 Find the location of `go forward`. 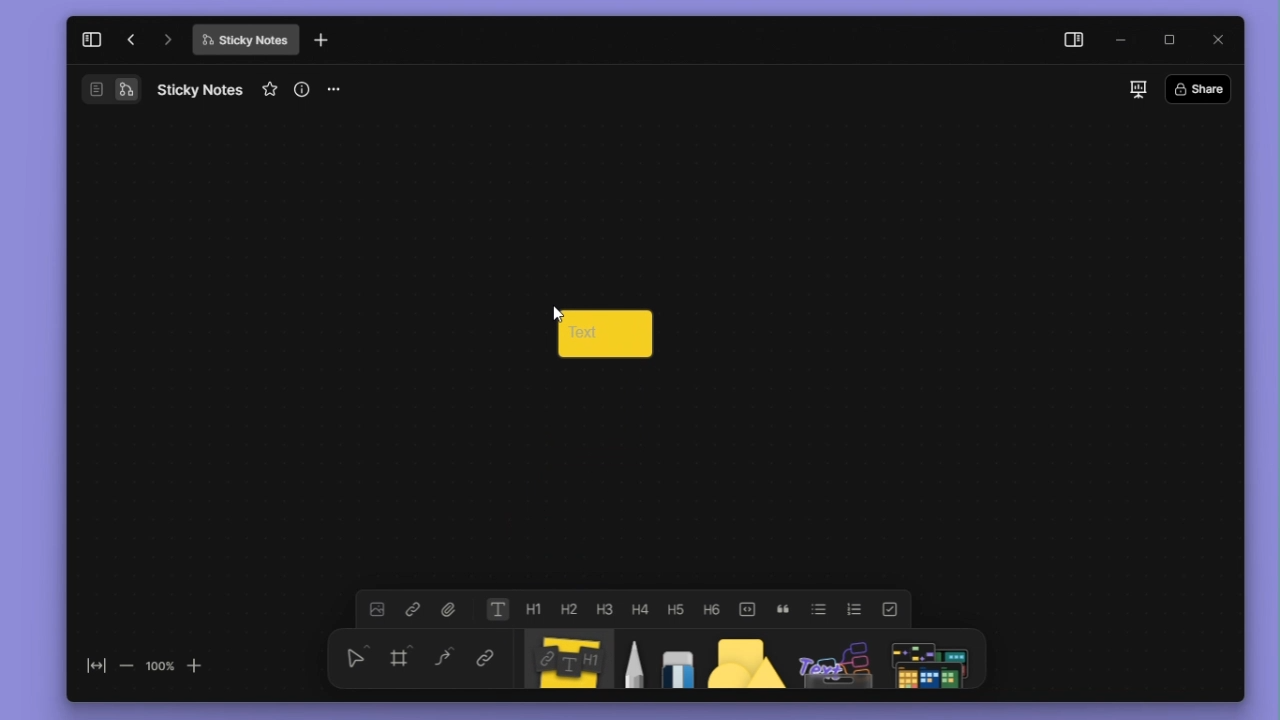

go forward is located at coordinates (164, 44).